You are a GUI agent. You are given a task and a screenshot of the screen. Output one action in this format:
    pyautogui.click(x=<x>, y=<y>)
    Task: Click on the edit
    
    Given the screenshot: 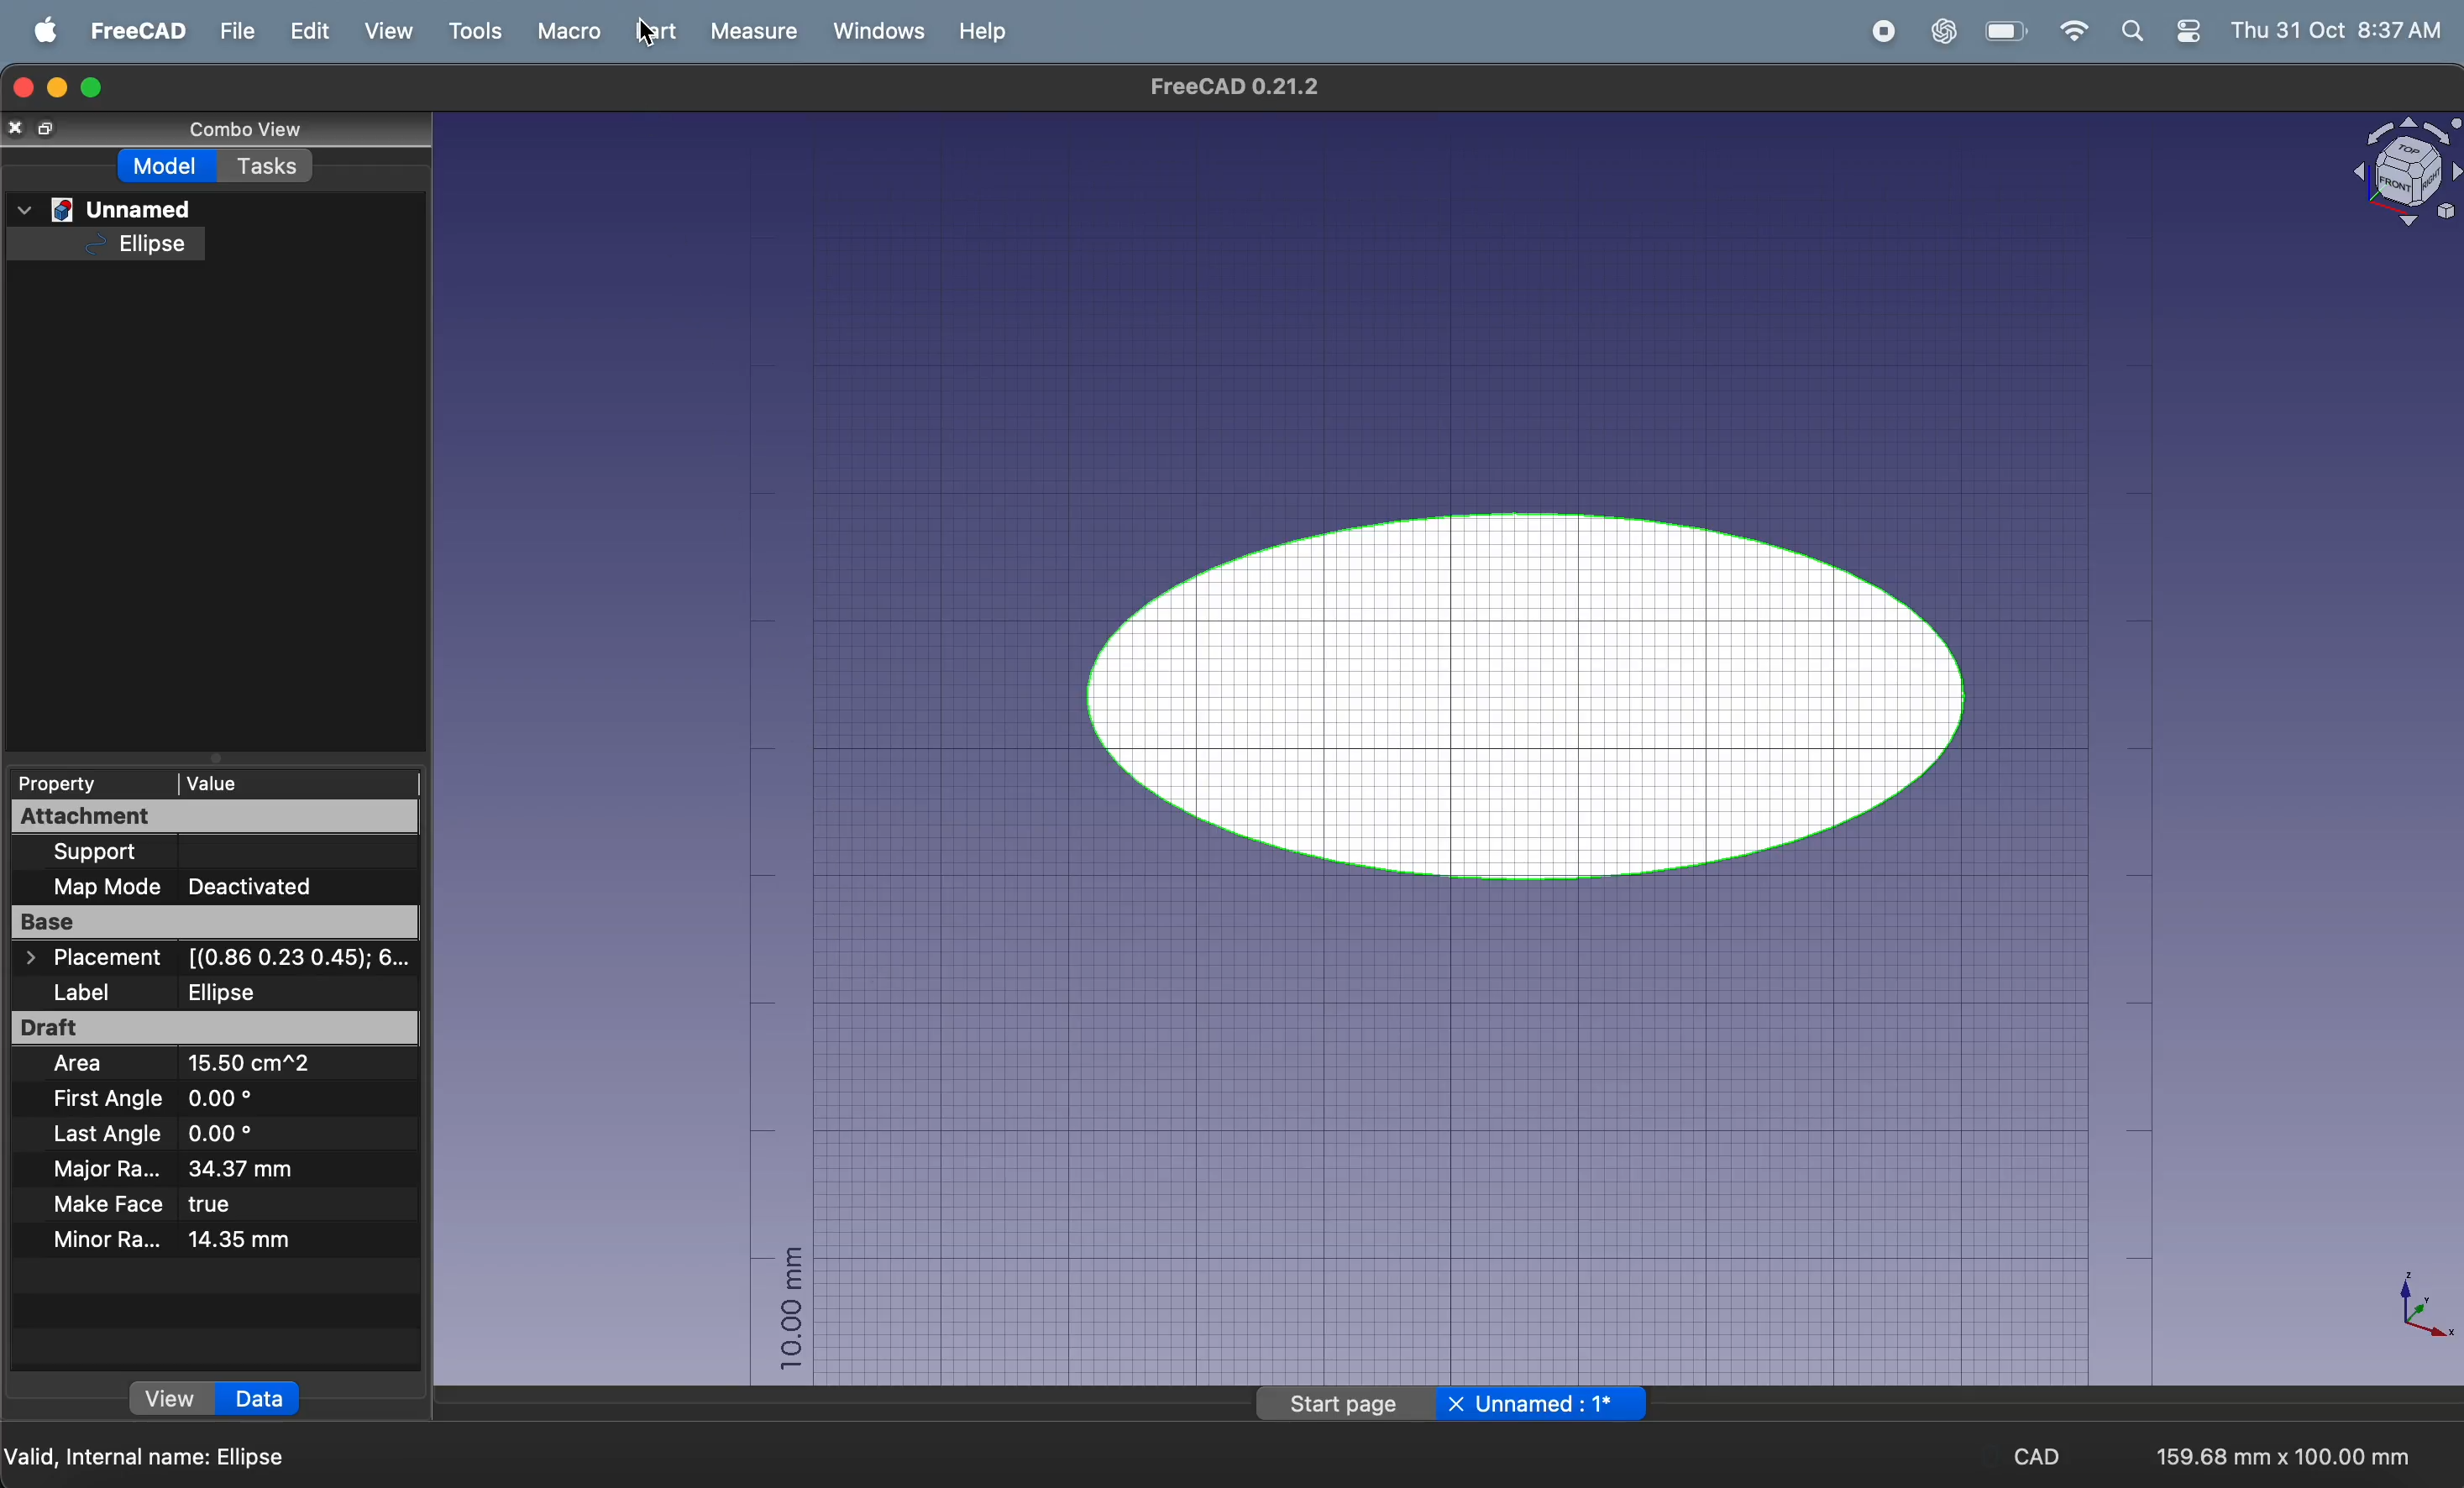 What is the action you would take?
    pyautogui.click(x=304, y=34)
    